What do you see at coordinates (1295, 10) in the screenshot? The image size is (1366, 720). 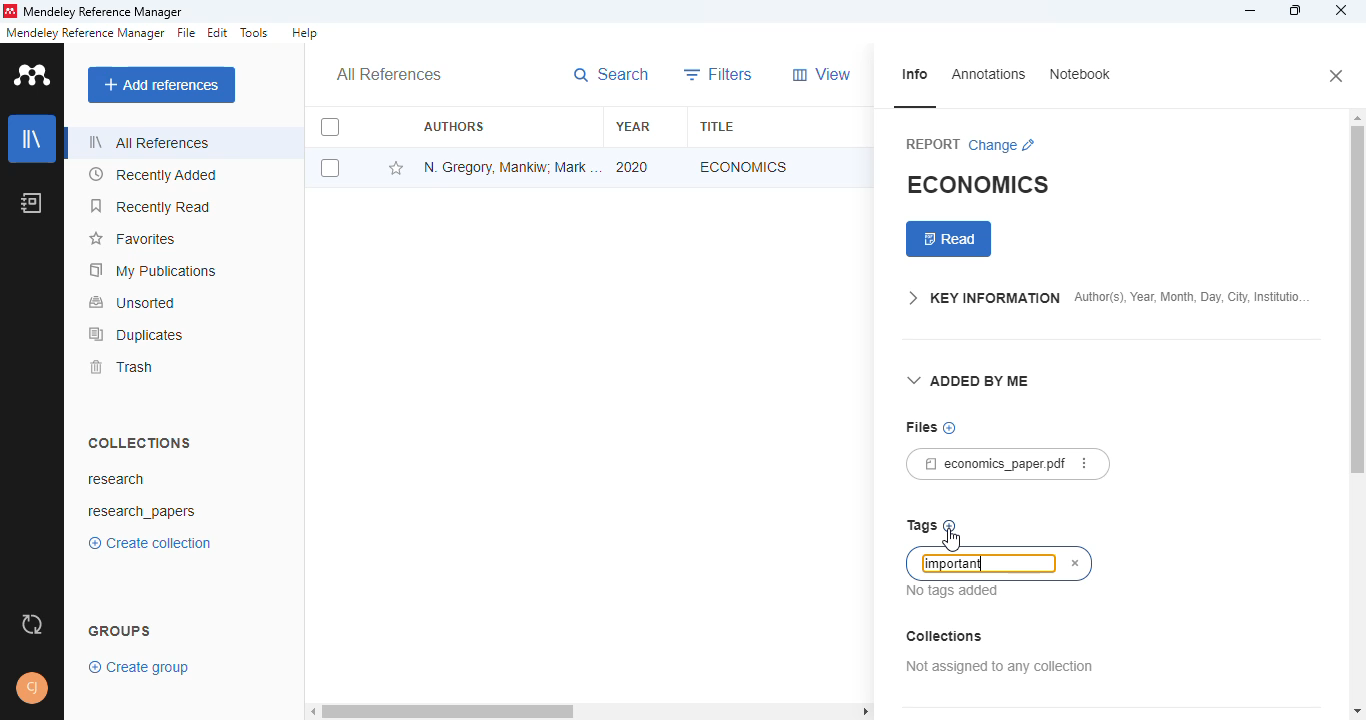 I see `maximize` at bounding box center [1295, 10].